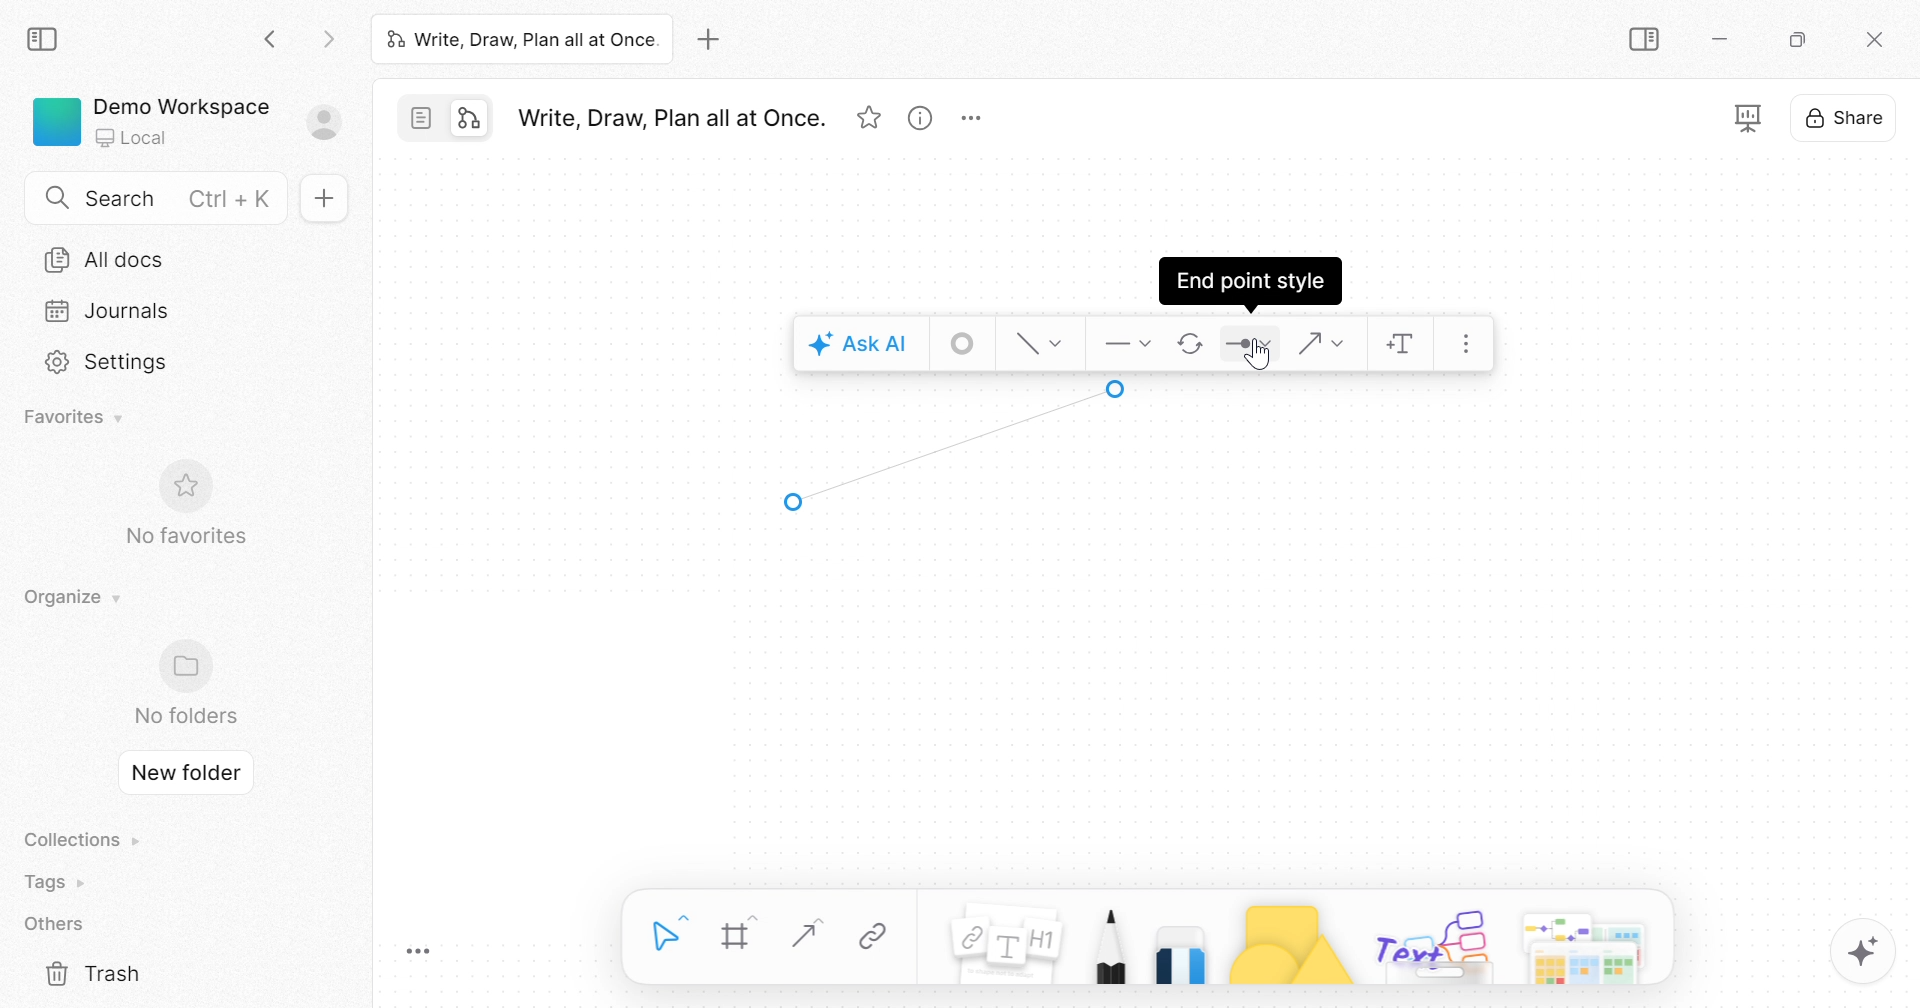 The image size is (1920, 1008). I want to click on Demo Workspace, so click(180, 104).